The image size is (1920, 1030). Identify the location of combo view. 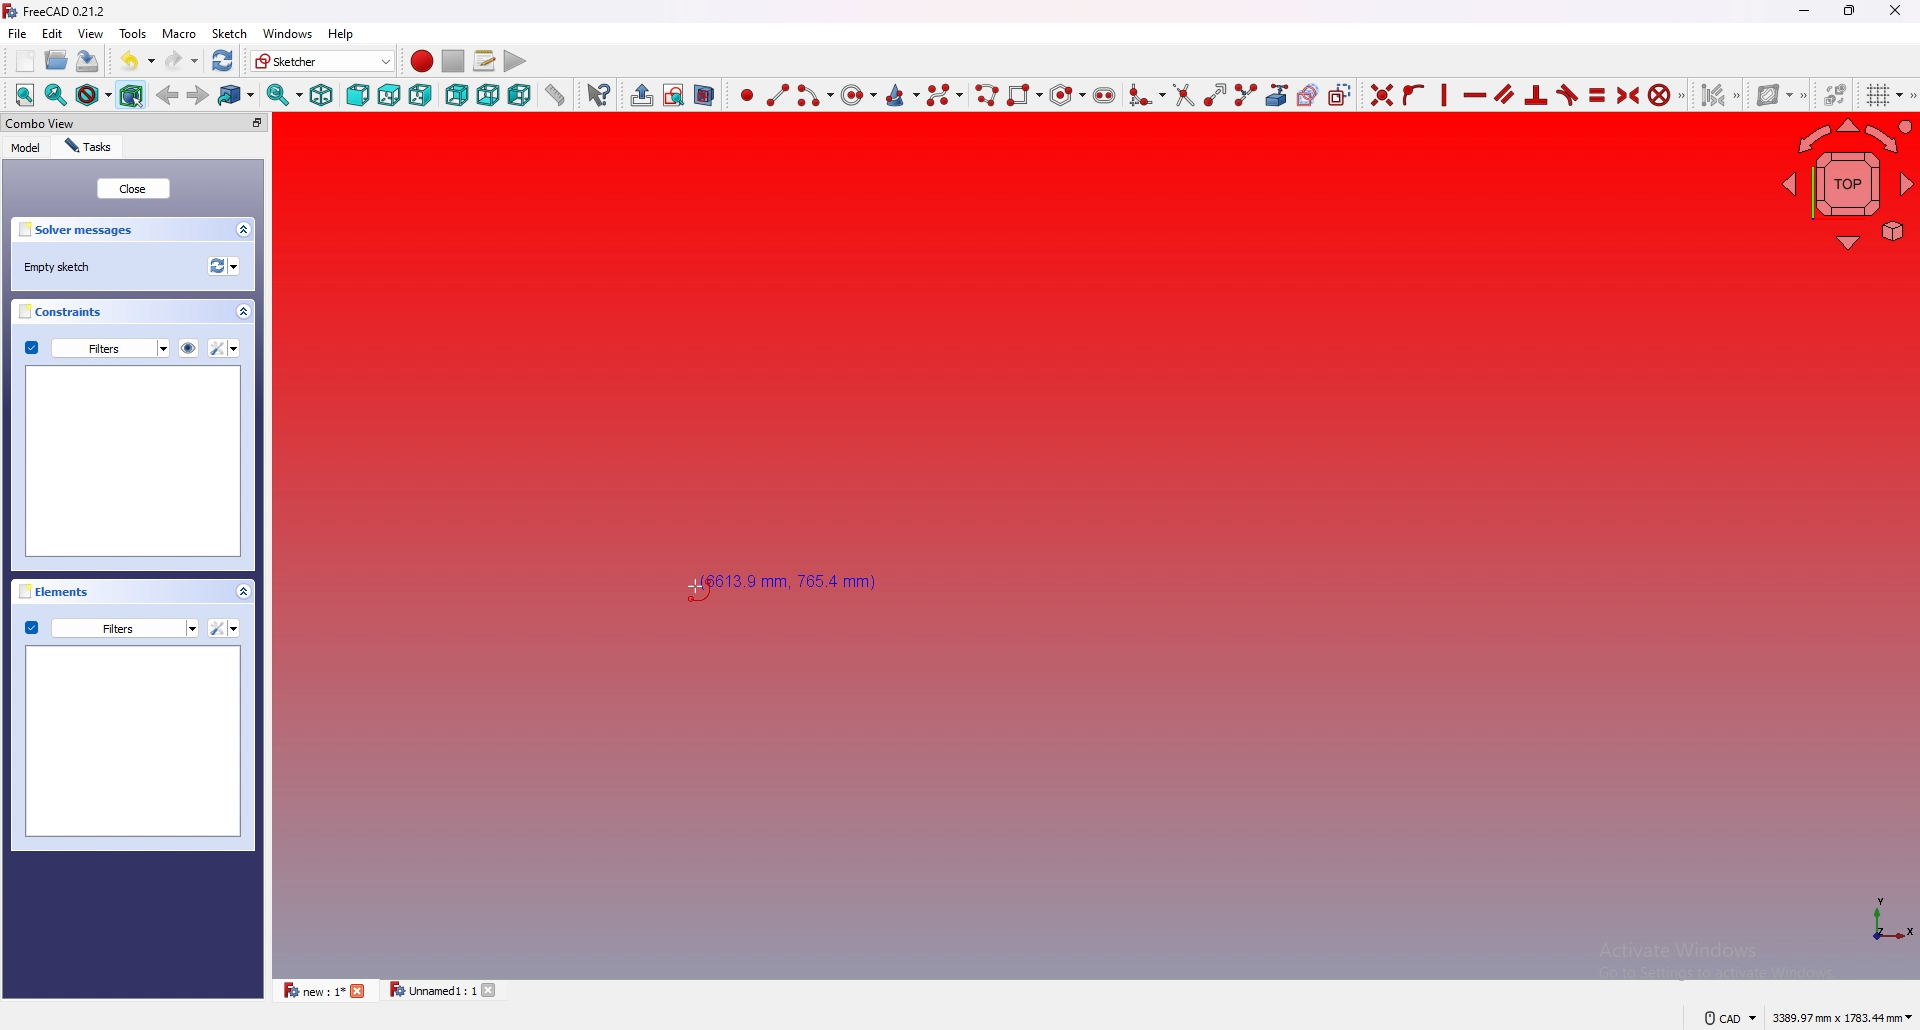
(87, 123).